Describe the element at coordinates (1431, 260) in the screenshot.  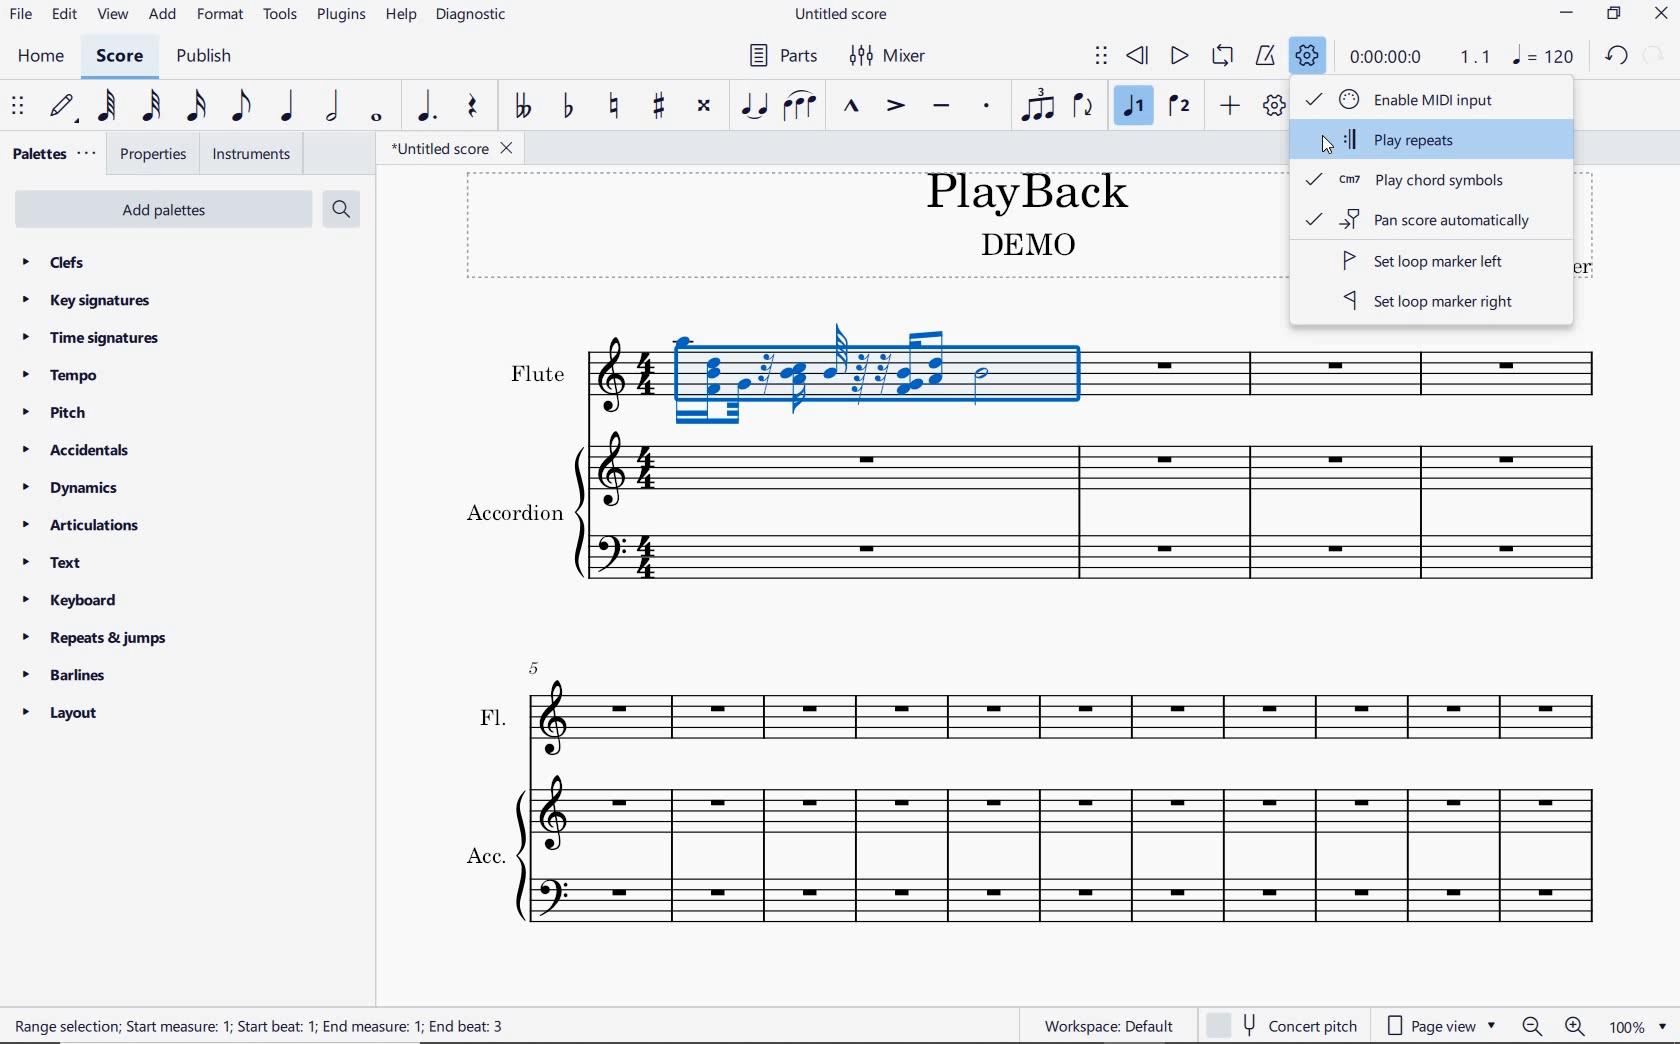
I see `set loop marker left` at that location.